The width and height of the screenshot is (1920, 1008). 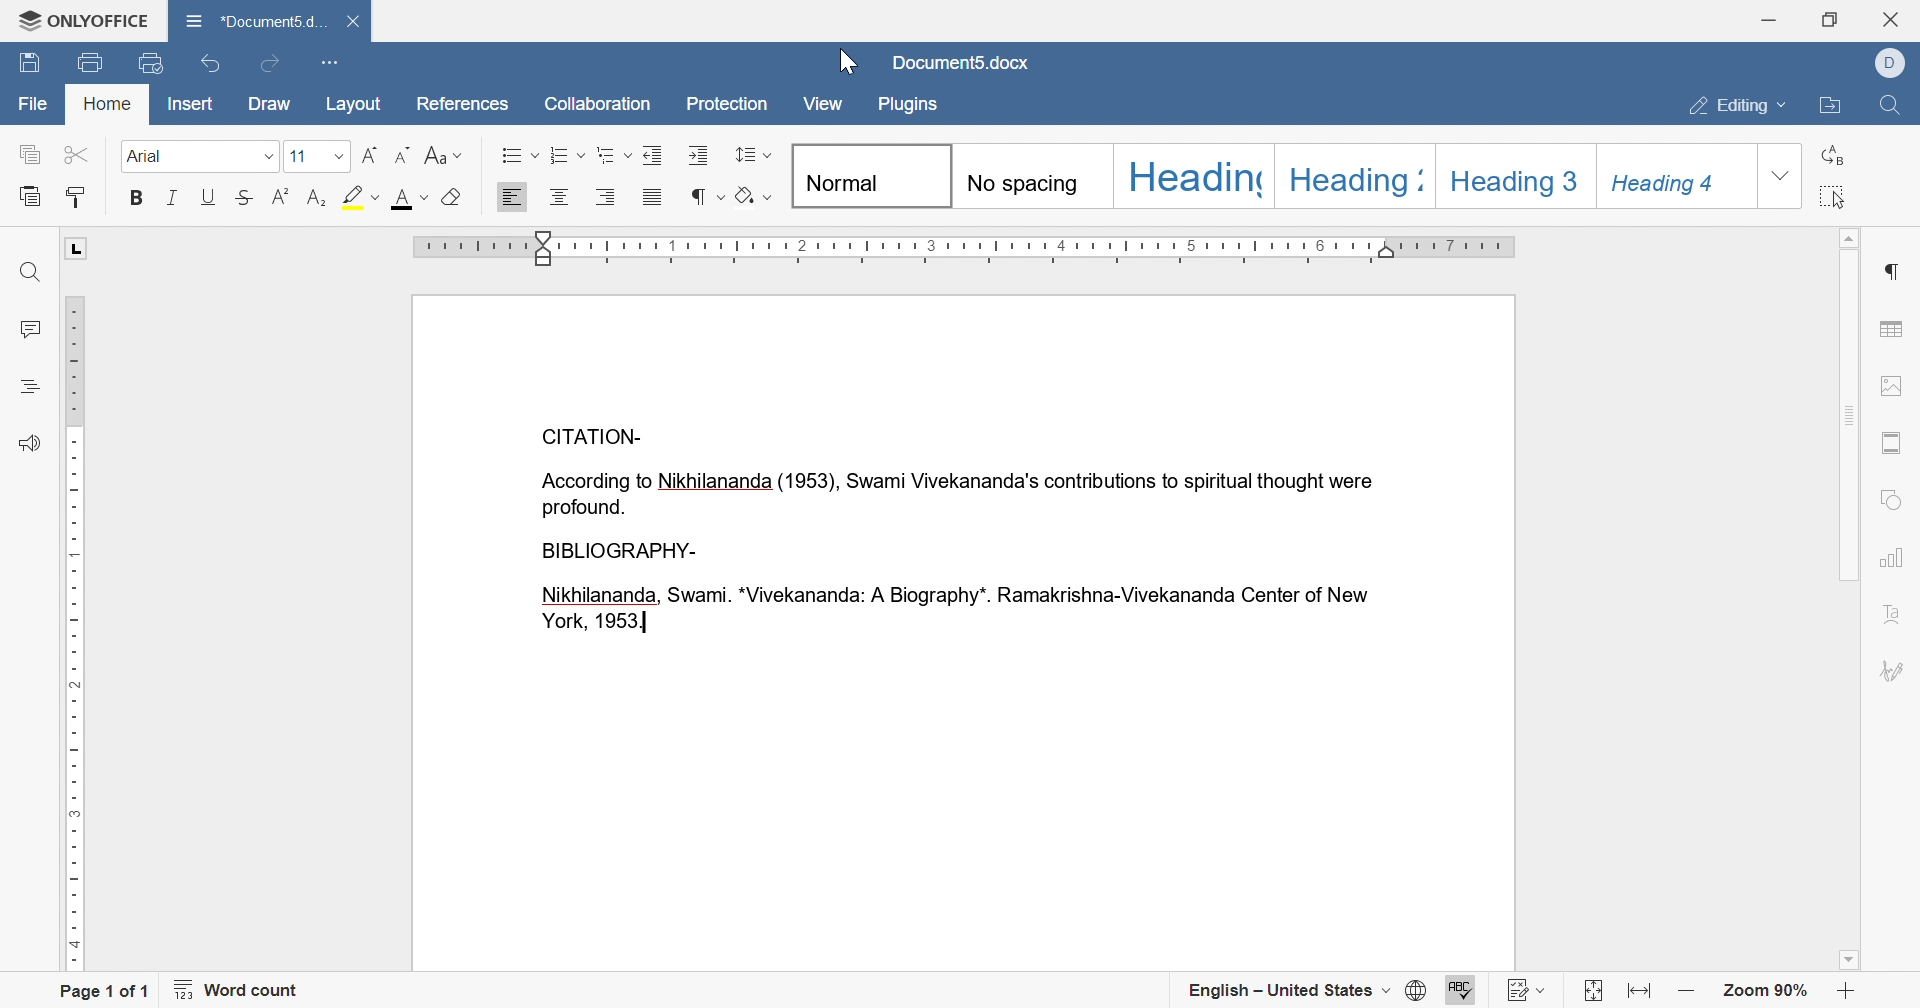 What do you see at coordinates (1849, 991) in the screenshot?
I see `zoom in` at bounding box center [1849, 991].